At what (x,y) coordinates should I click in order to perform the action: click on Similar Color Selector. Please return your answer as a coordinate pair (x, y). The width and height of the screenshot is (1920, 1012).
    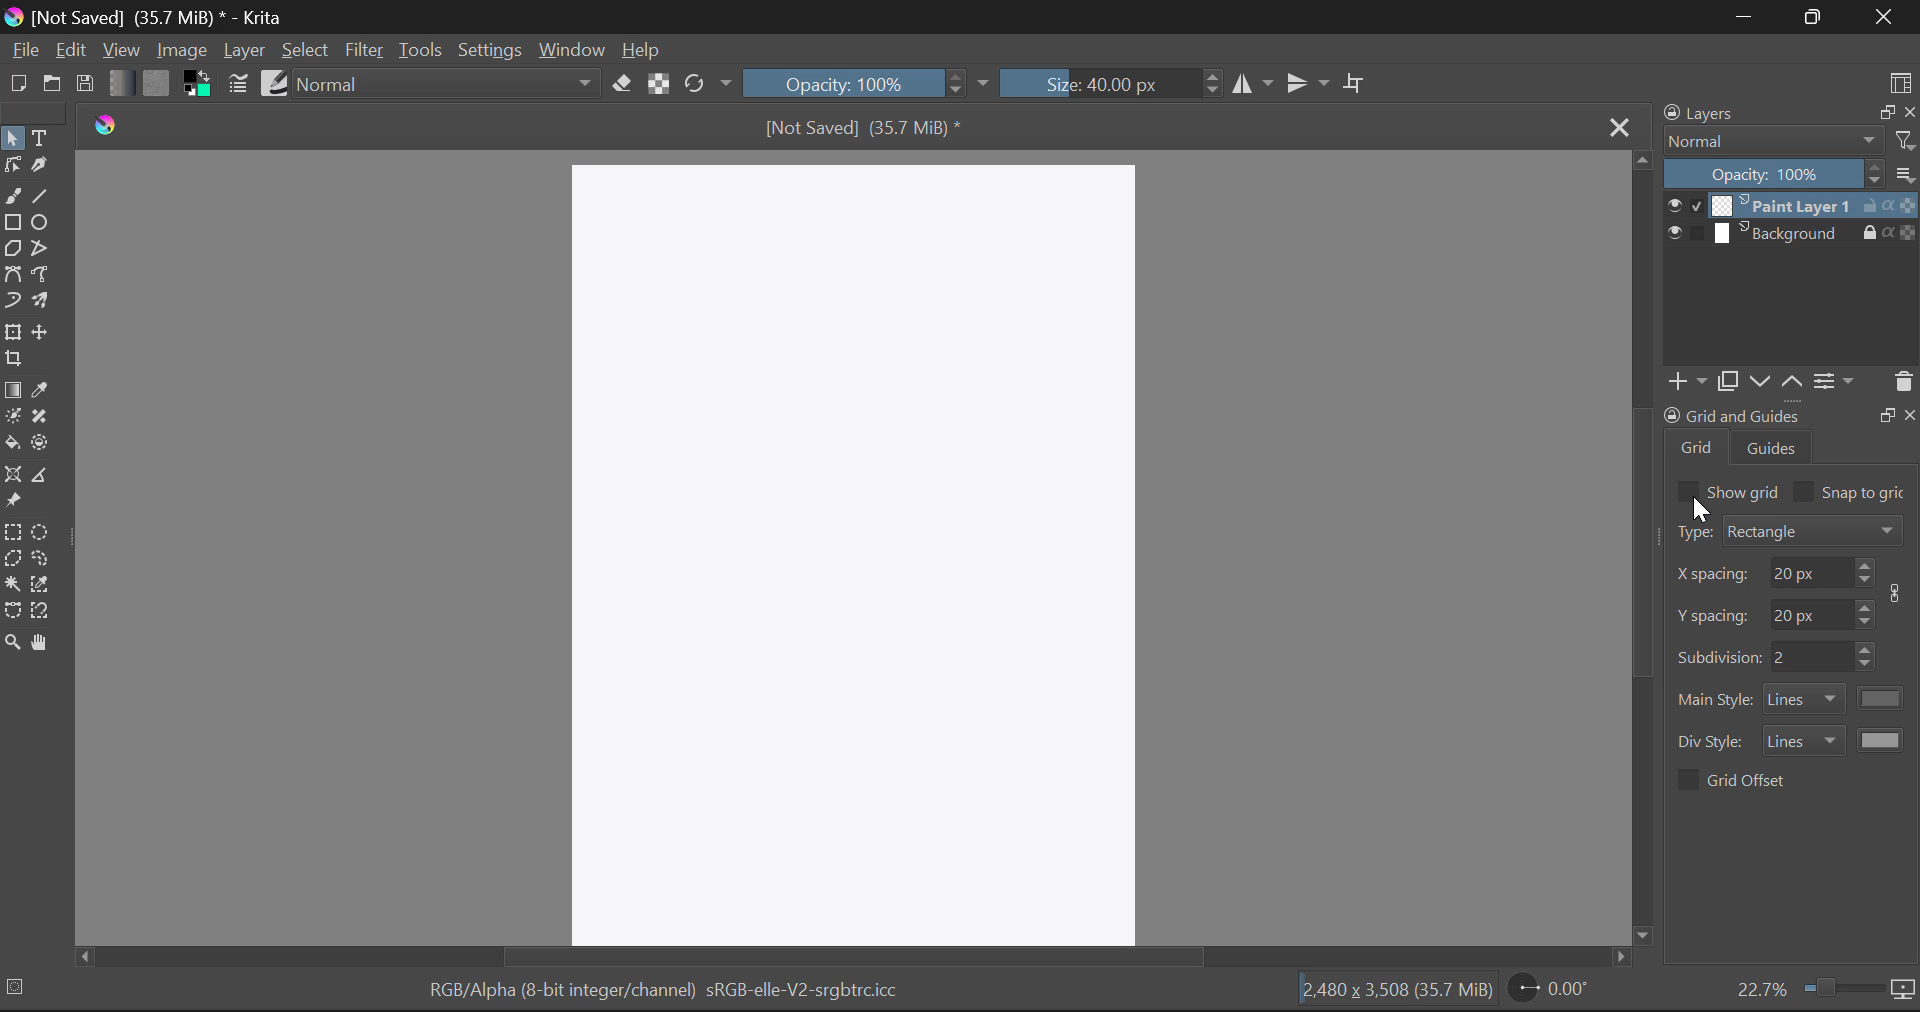
    Looking at the image, I should click on (41, 583).